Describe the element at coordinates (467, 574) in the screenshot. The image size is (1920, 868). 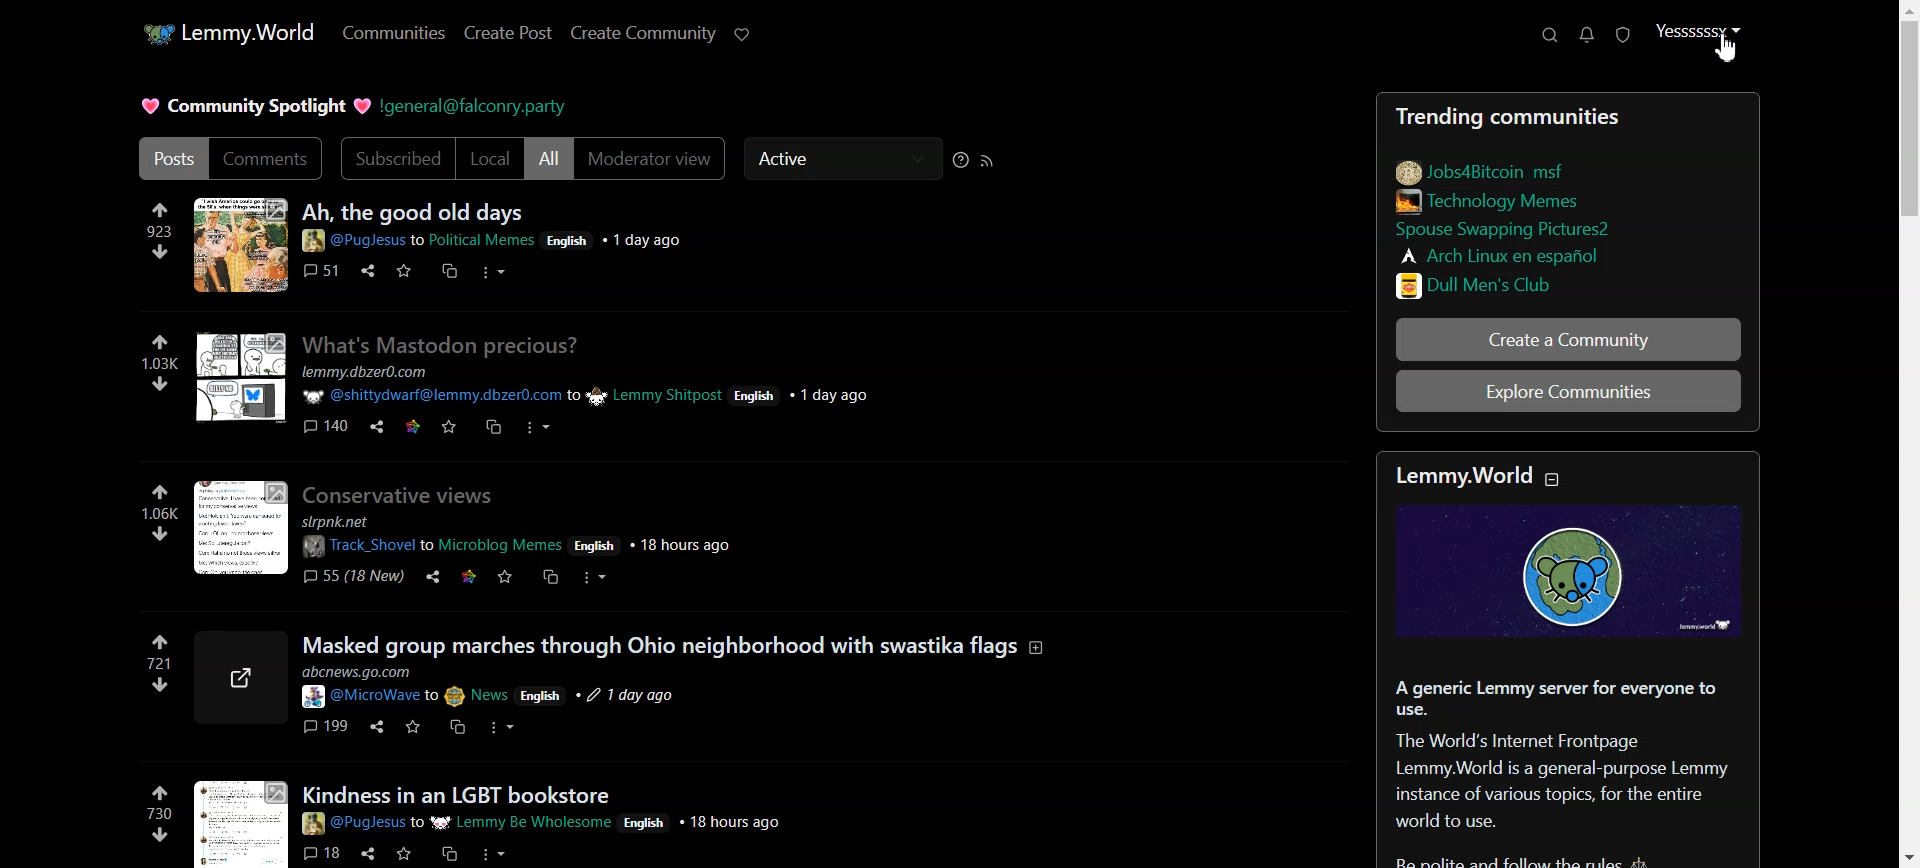
I see `link` at that location.